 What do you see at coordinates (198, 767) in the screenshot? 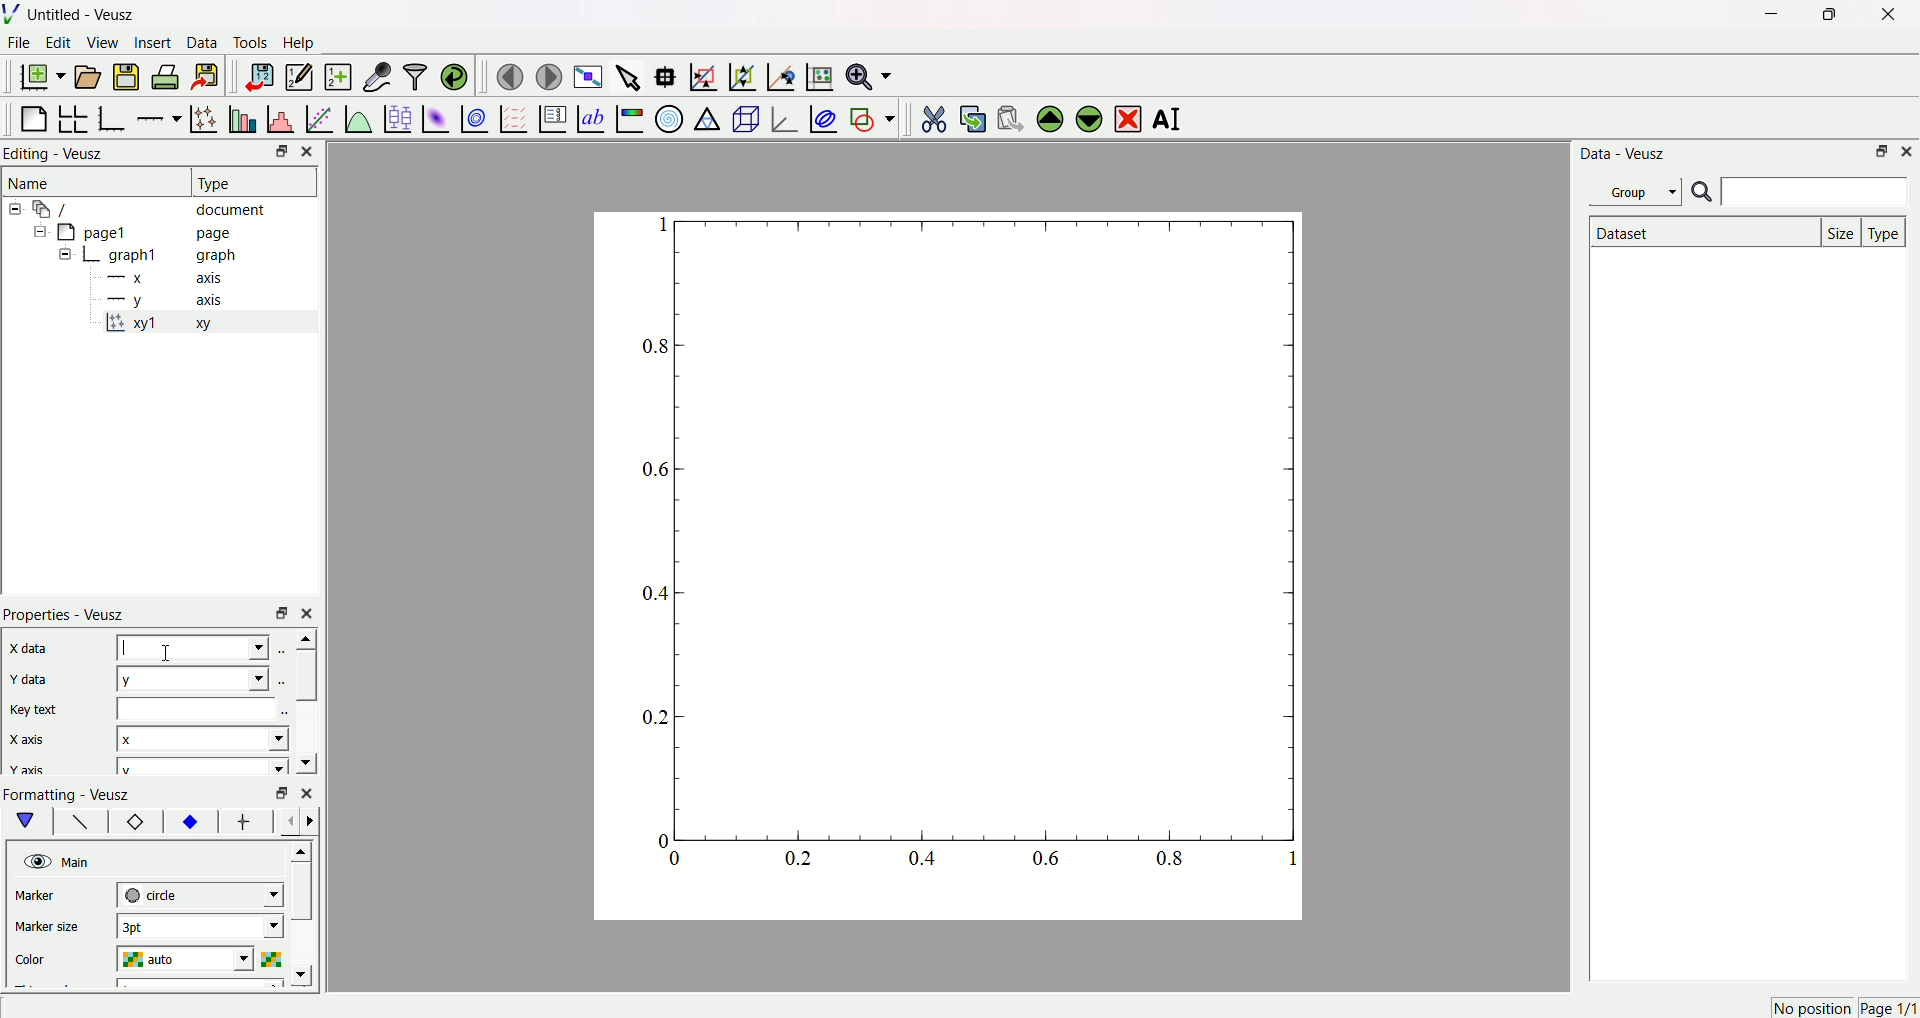
I see `y` at bounding box center [198, 767].